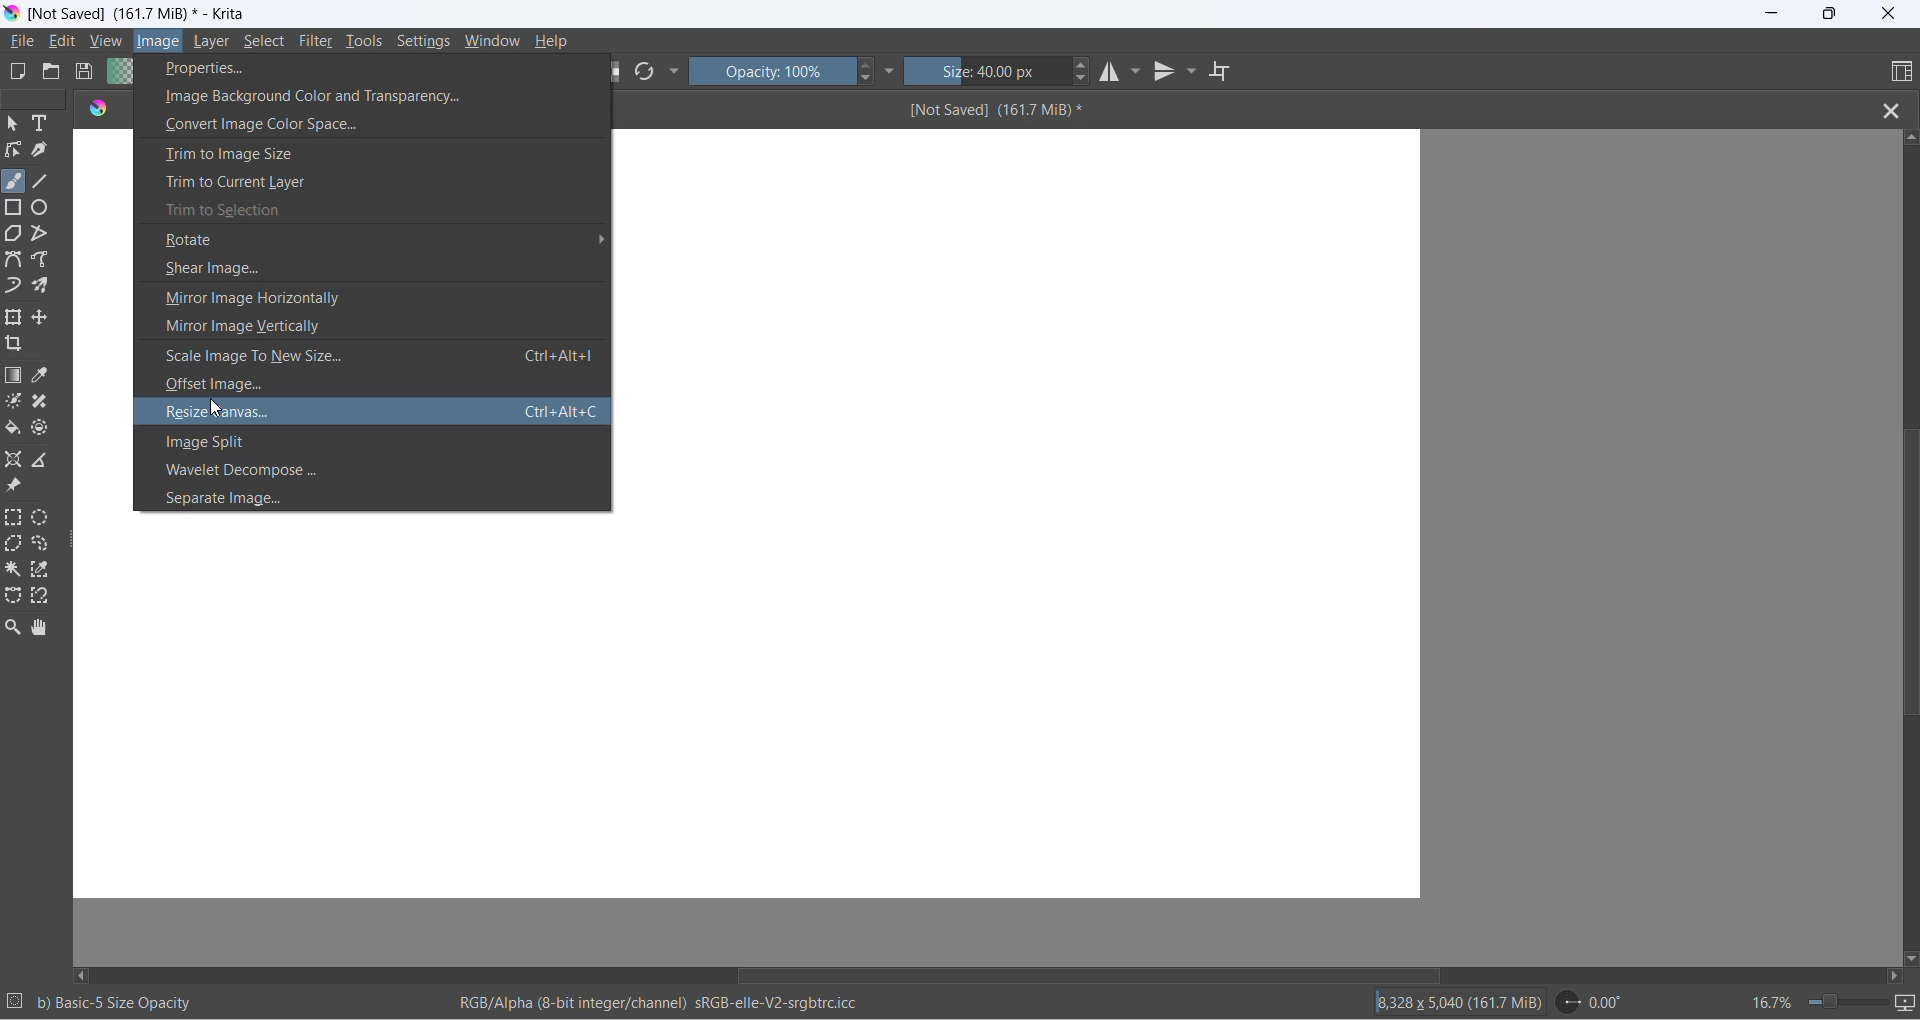 This screenshot has width=1920, height=1020. What do you see at coordinates (74, 544) in the screenshot?
I see `resize` at bounding box center [74, 544].